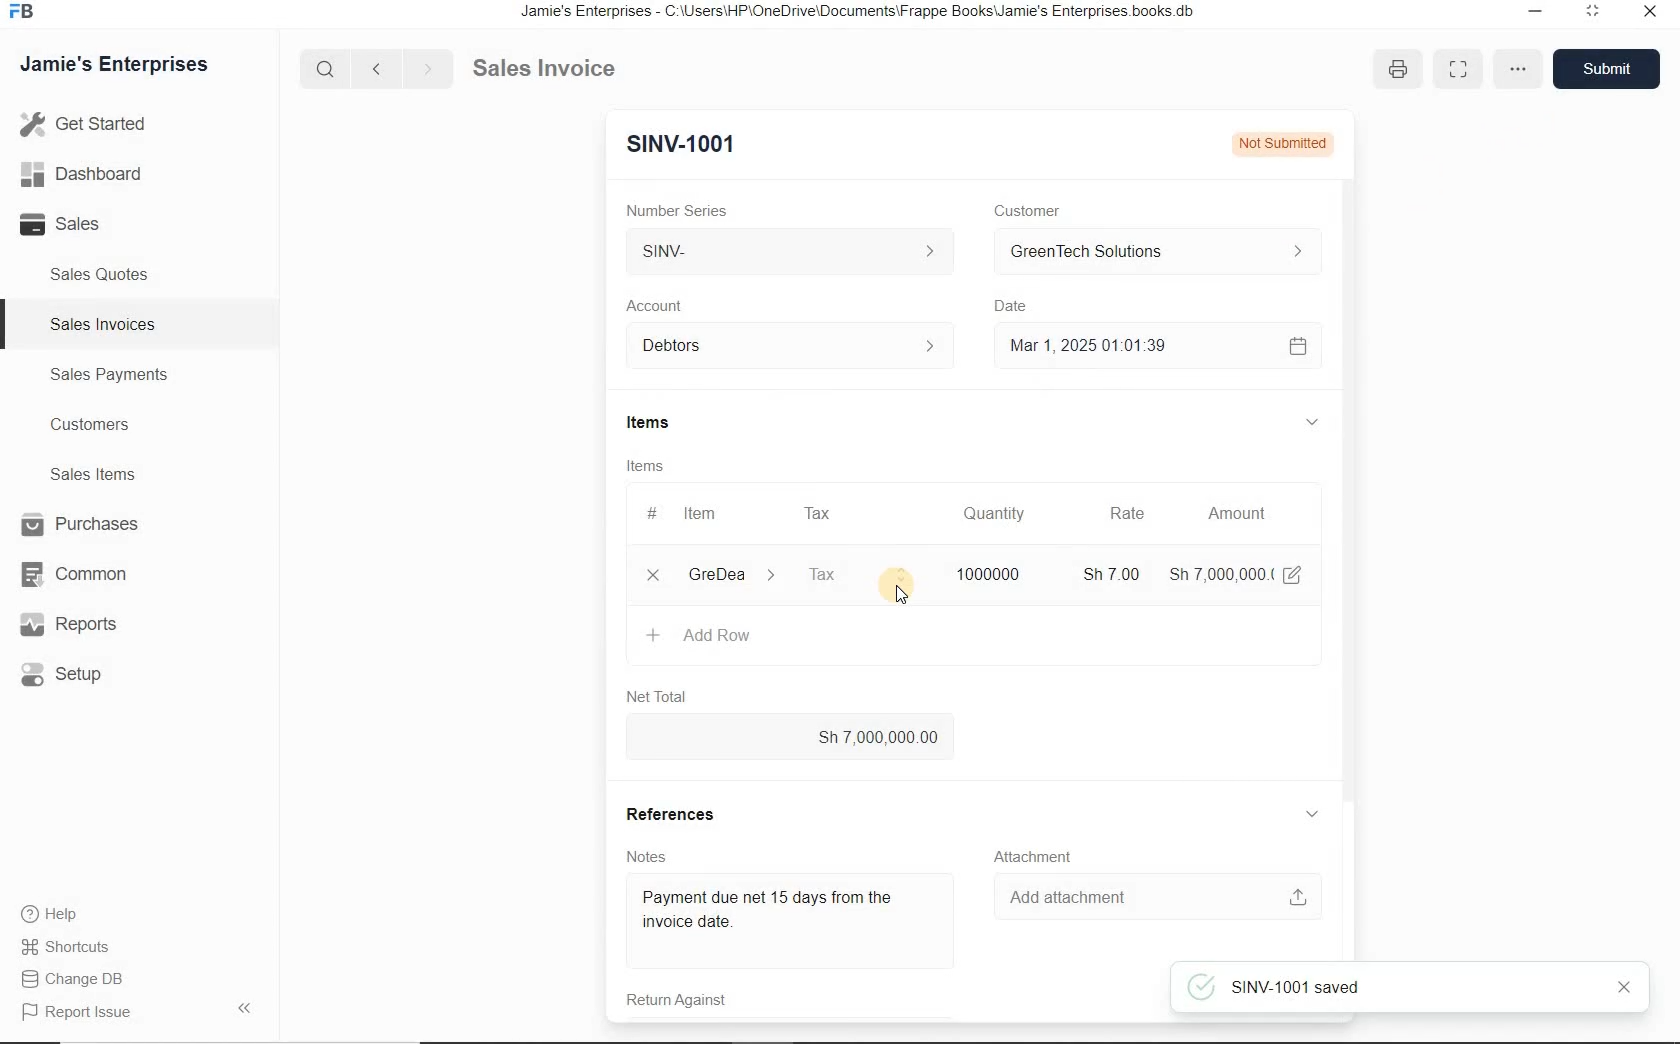 This screenshot has height=1044, width=1680. I want to click on Sh 7,000,000, so click(1218, 574).